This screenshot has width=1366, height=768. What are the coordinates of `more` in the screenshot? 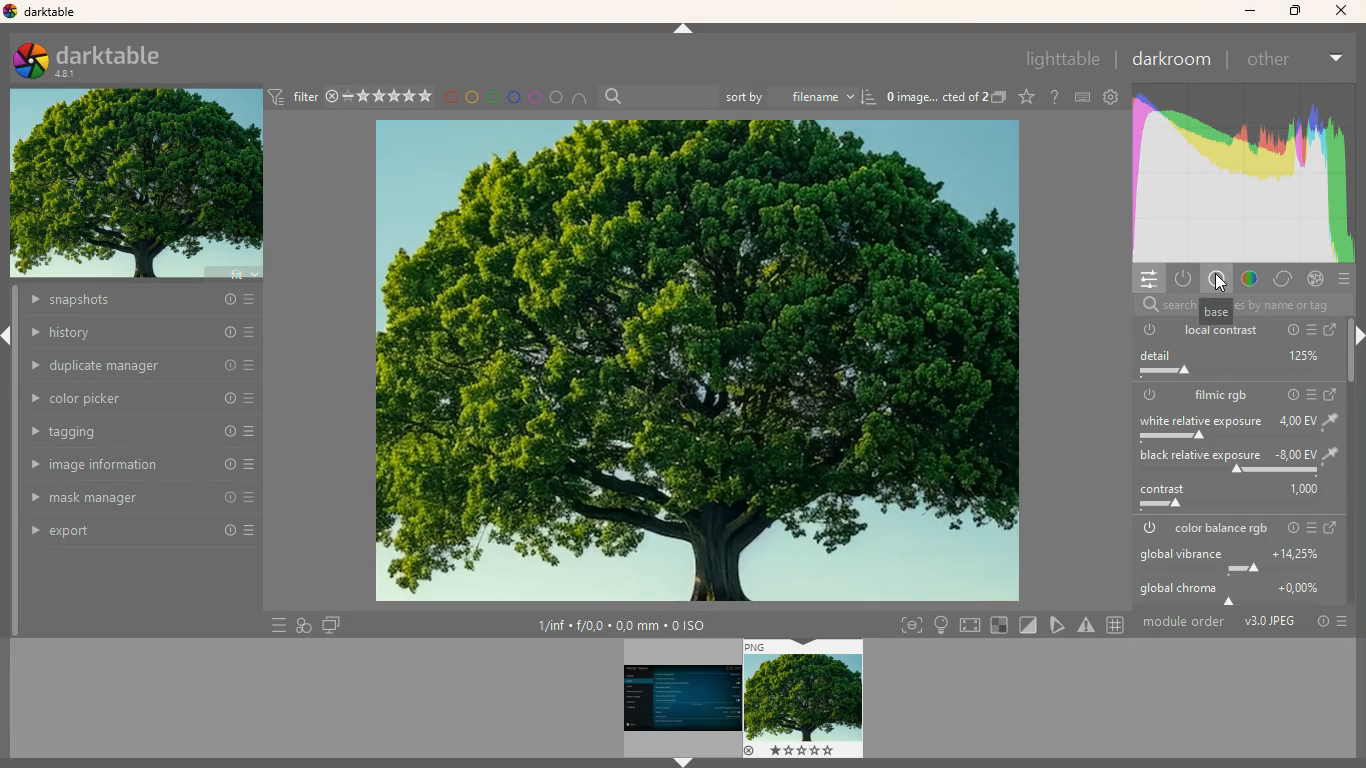 It's located at (1343, 621).